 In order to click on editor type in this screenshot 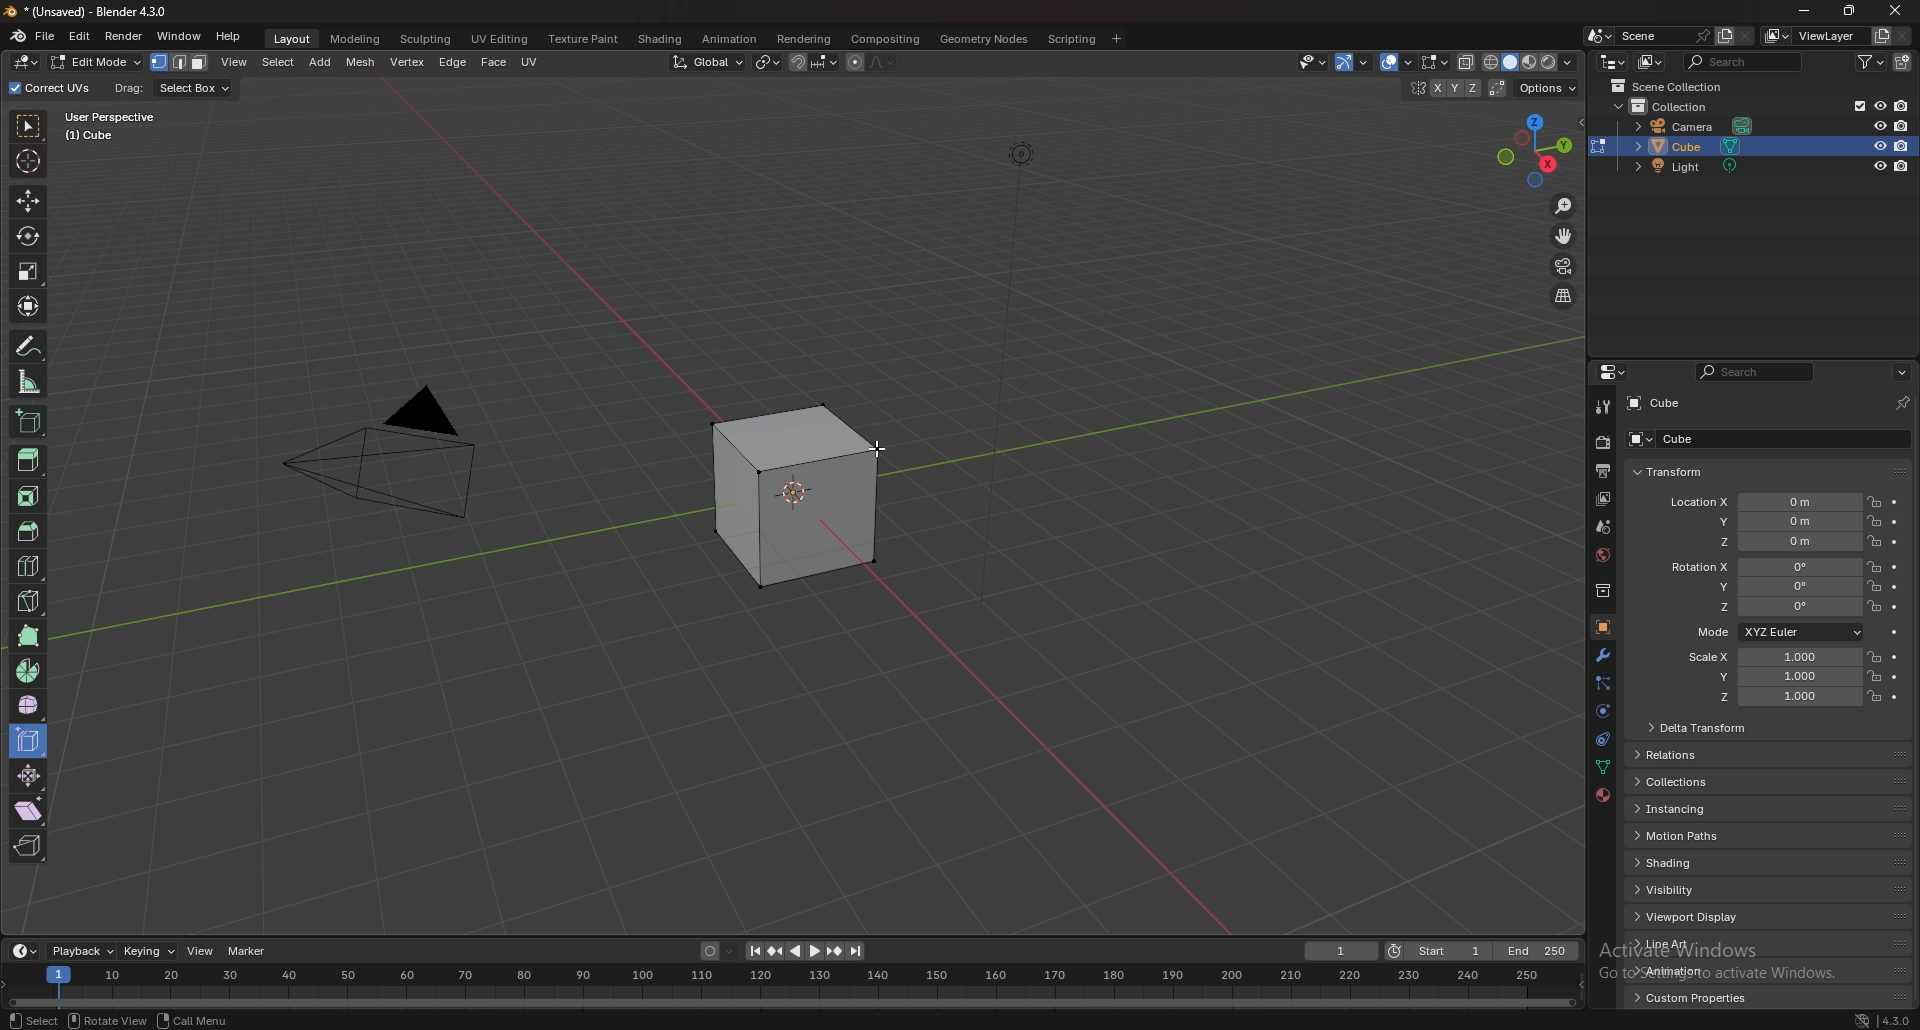, I will do `click(1615, 372)`.